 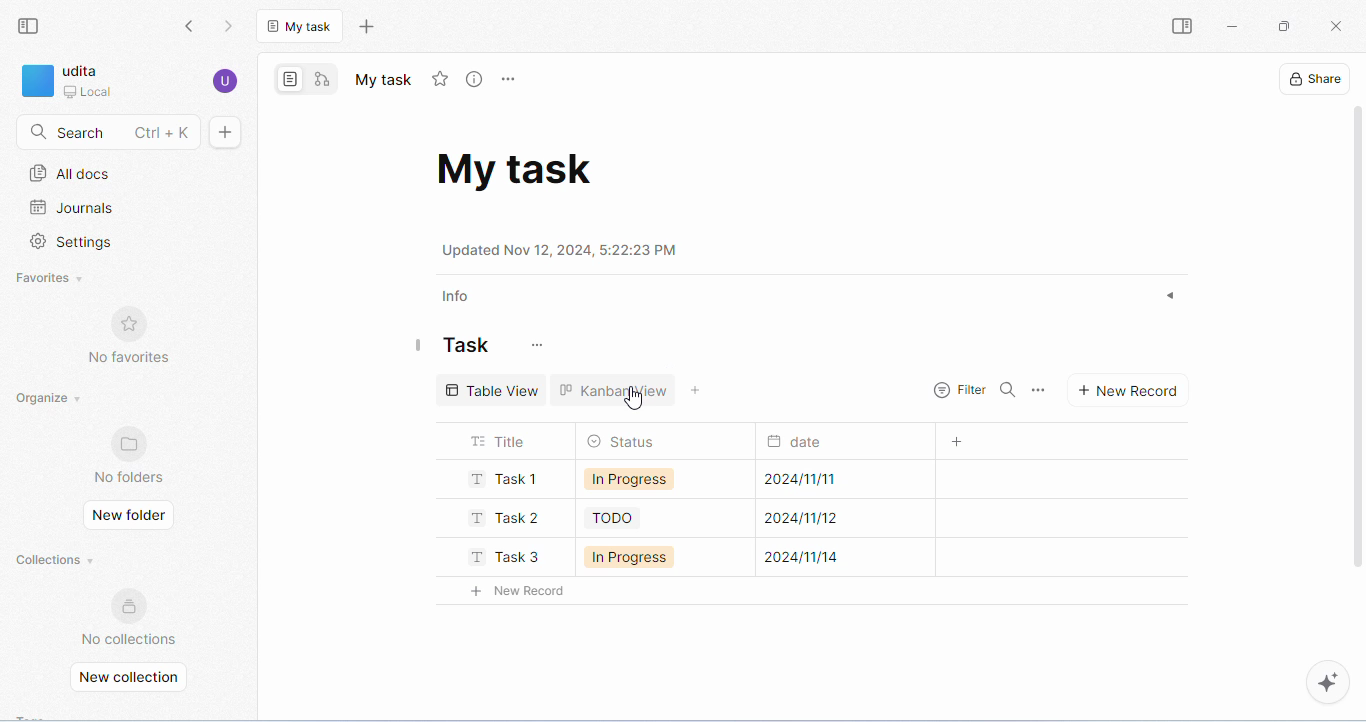 I want to click on collections, so click(x=57, y=558).